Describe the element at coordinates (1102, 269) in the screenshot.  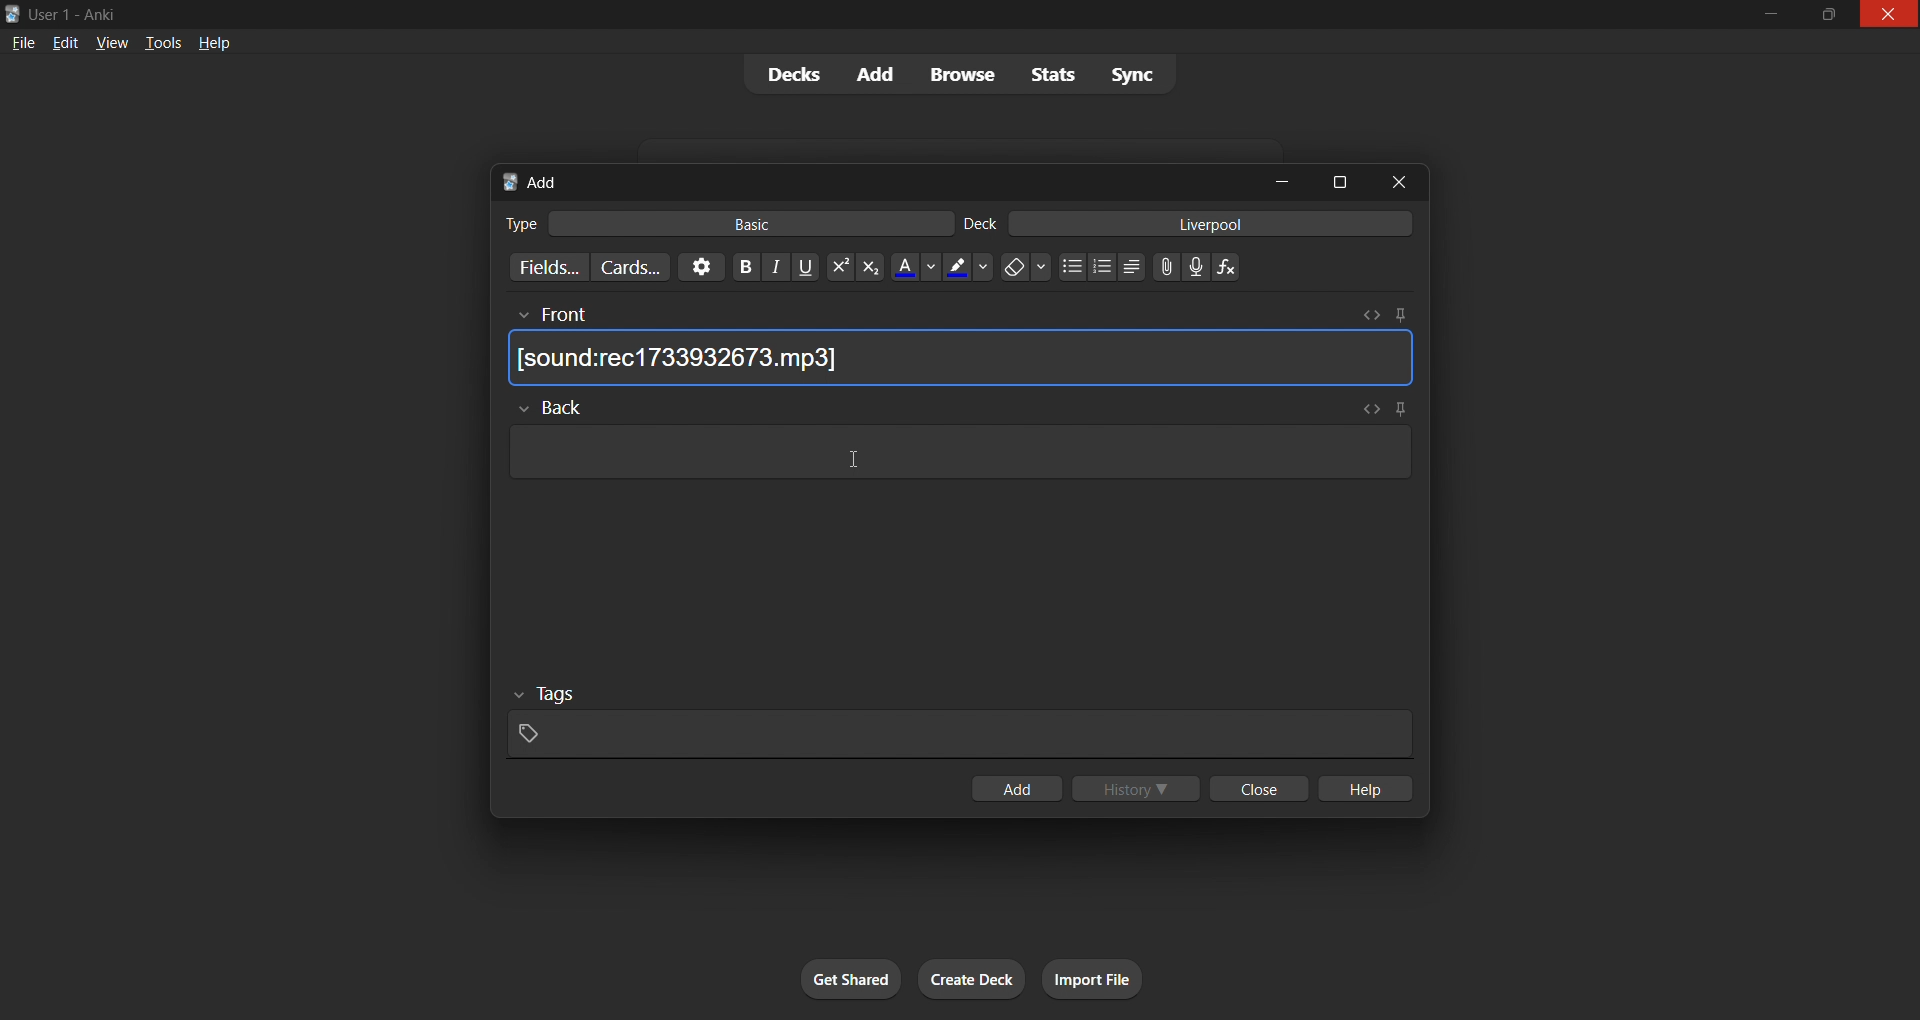
I see `ordered list` at that location.